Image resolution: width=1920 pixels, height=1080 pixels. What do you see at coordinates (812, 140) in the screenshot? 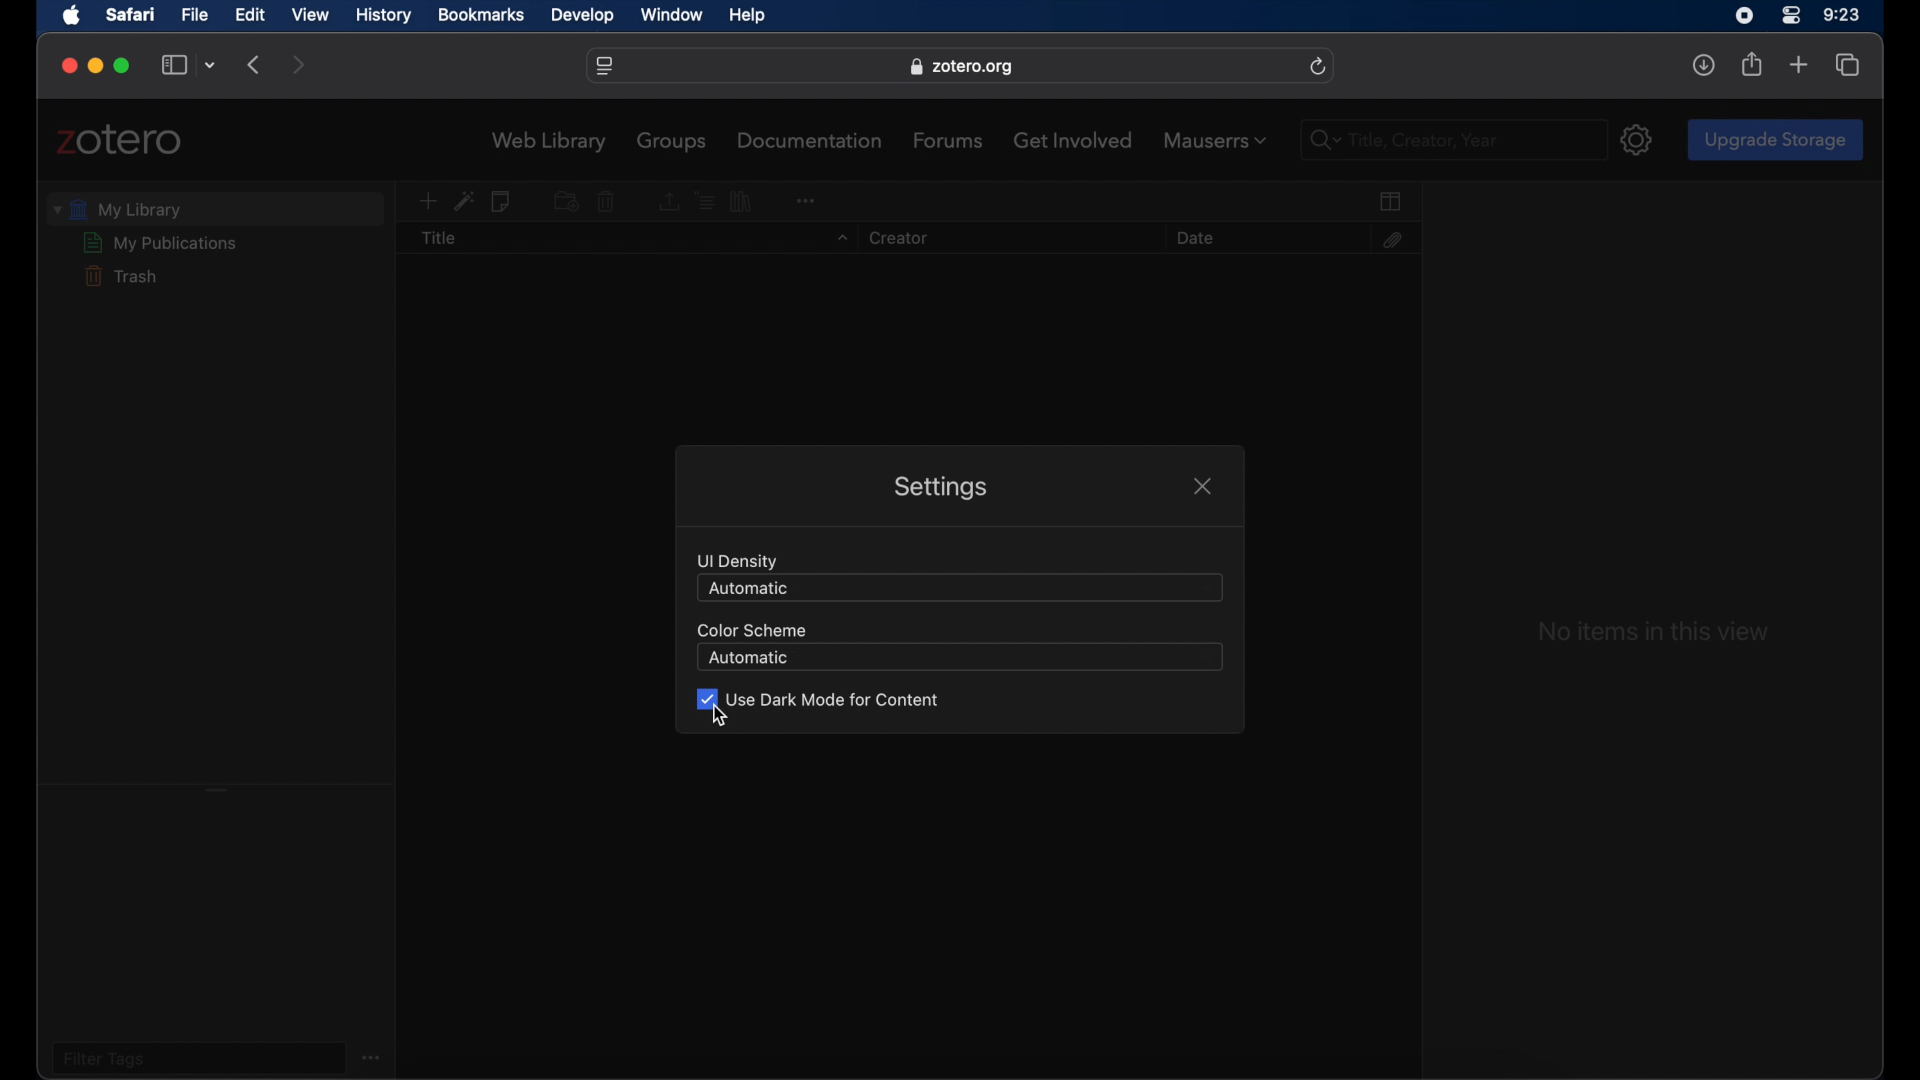
I see `documentation` at bounding box center [812, 140].